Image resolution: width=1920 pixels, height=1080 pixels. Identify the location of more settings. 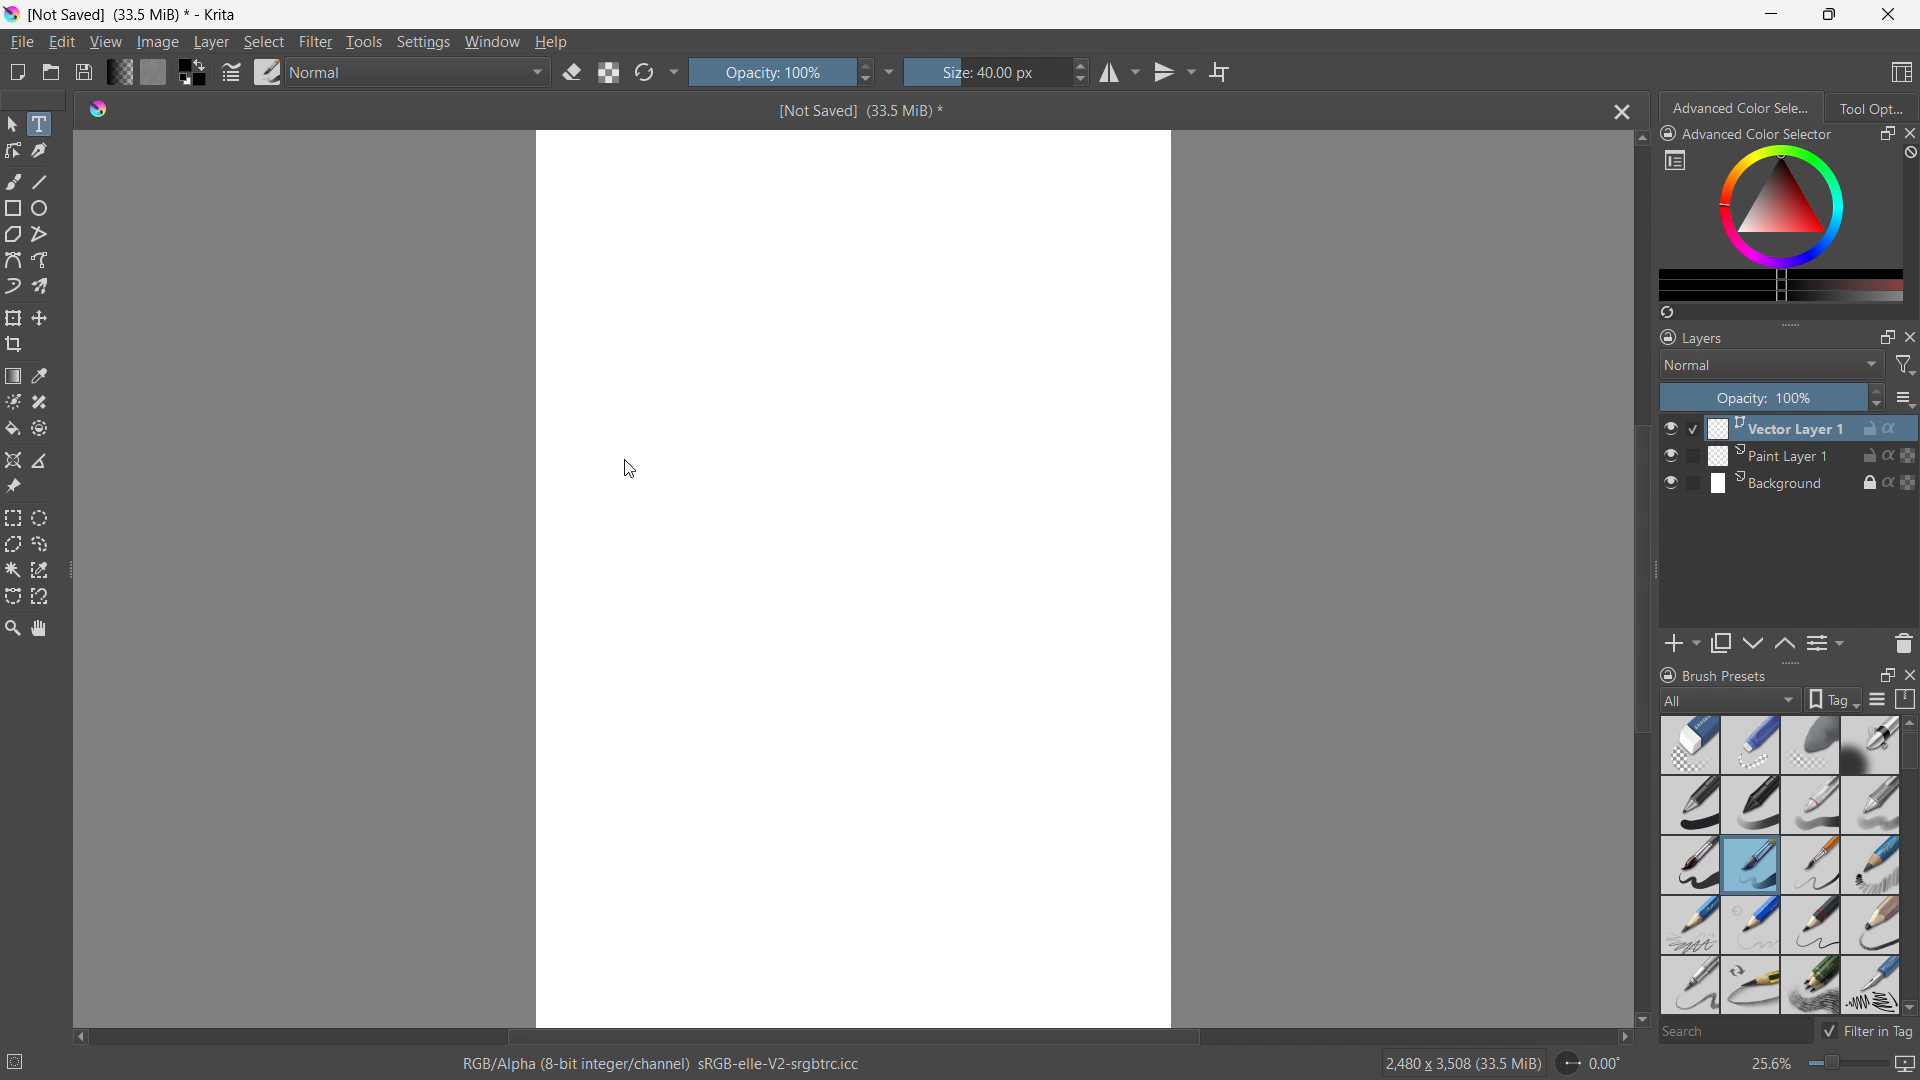
(890, 71).